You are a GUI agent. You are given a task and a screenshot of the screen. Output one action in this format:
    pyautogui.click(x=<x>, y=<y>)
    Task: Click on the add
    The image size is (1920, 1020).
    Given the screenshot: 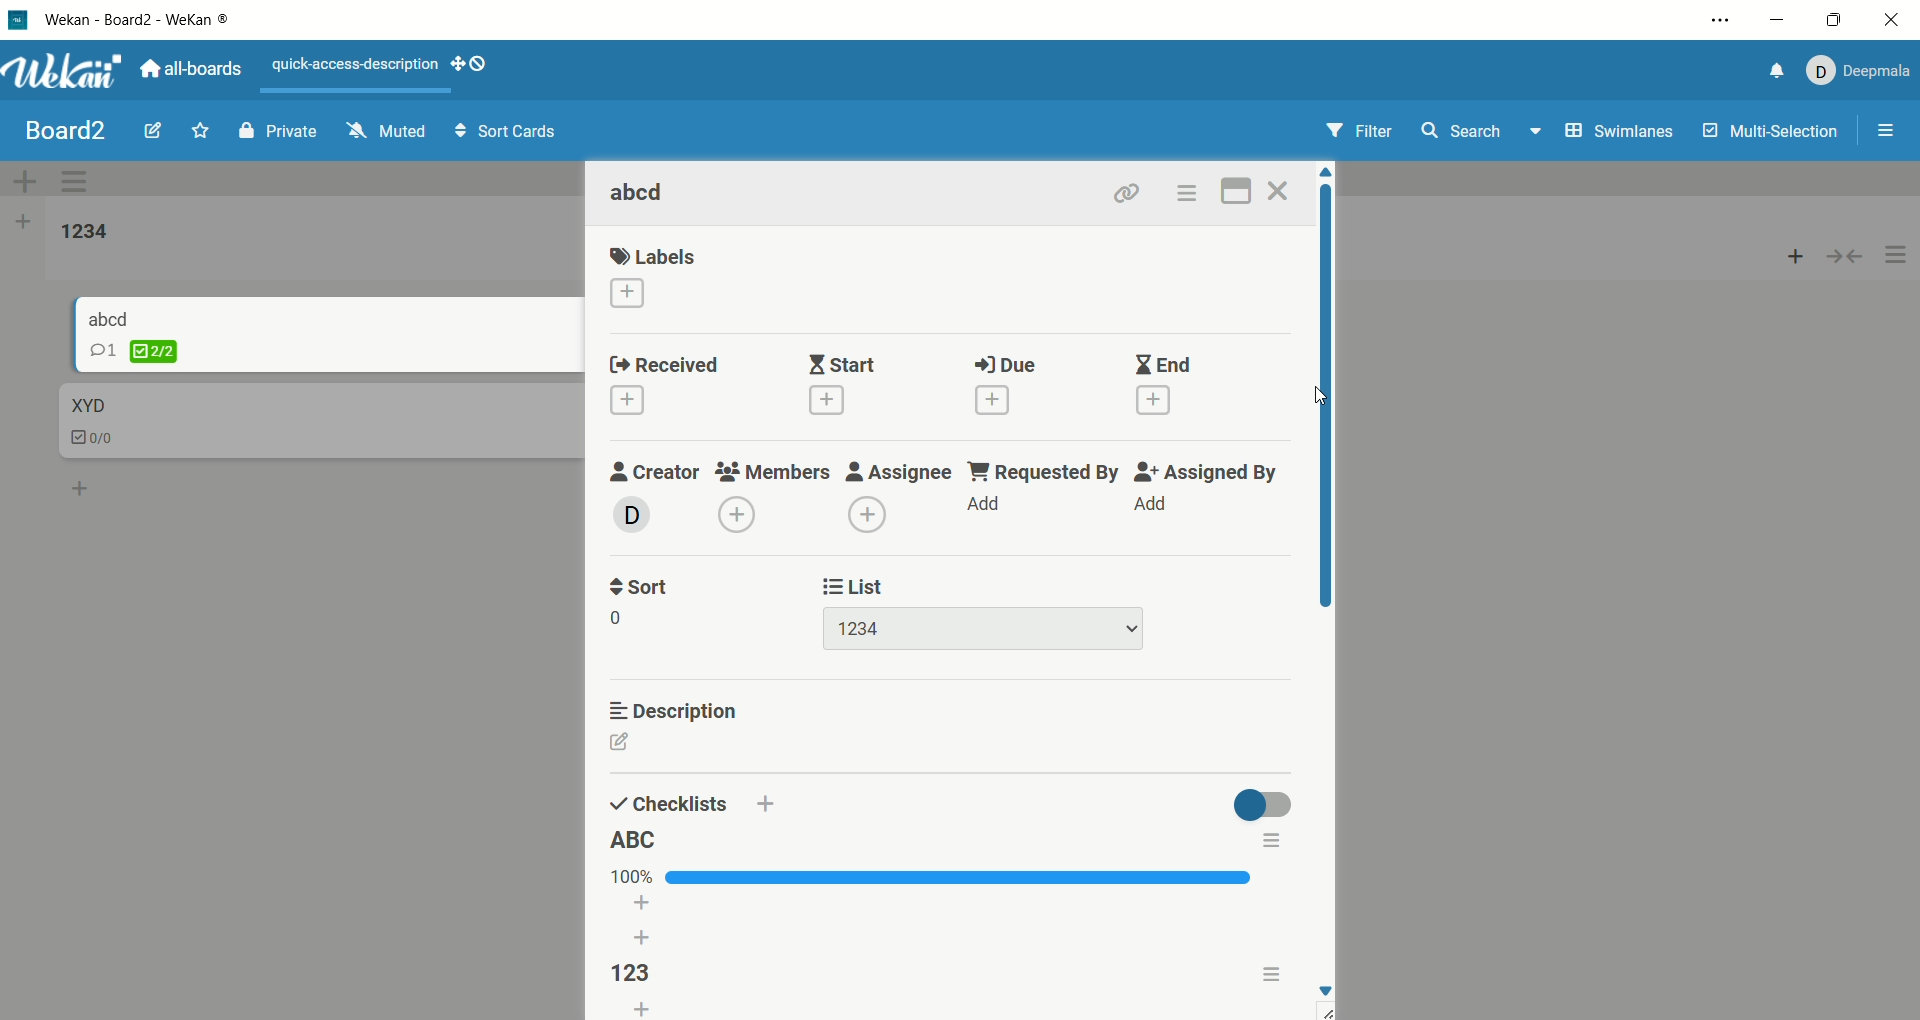 What is the action you would take?
    pyautogui.click(x=646, y=924)
    